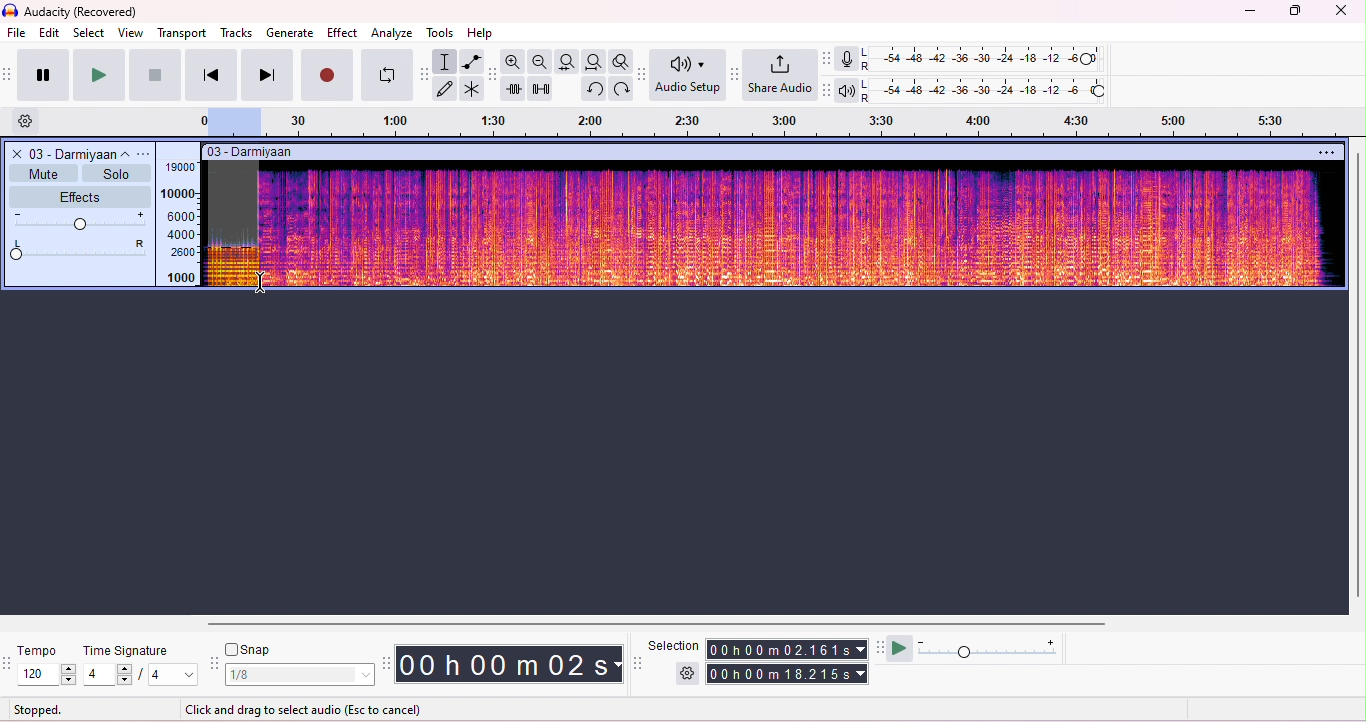 The image size is (1366, 722). What do you see at coordinates (391, 33) in the screenshot?
I see `analyze` at bounding box center [391, 33].